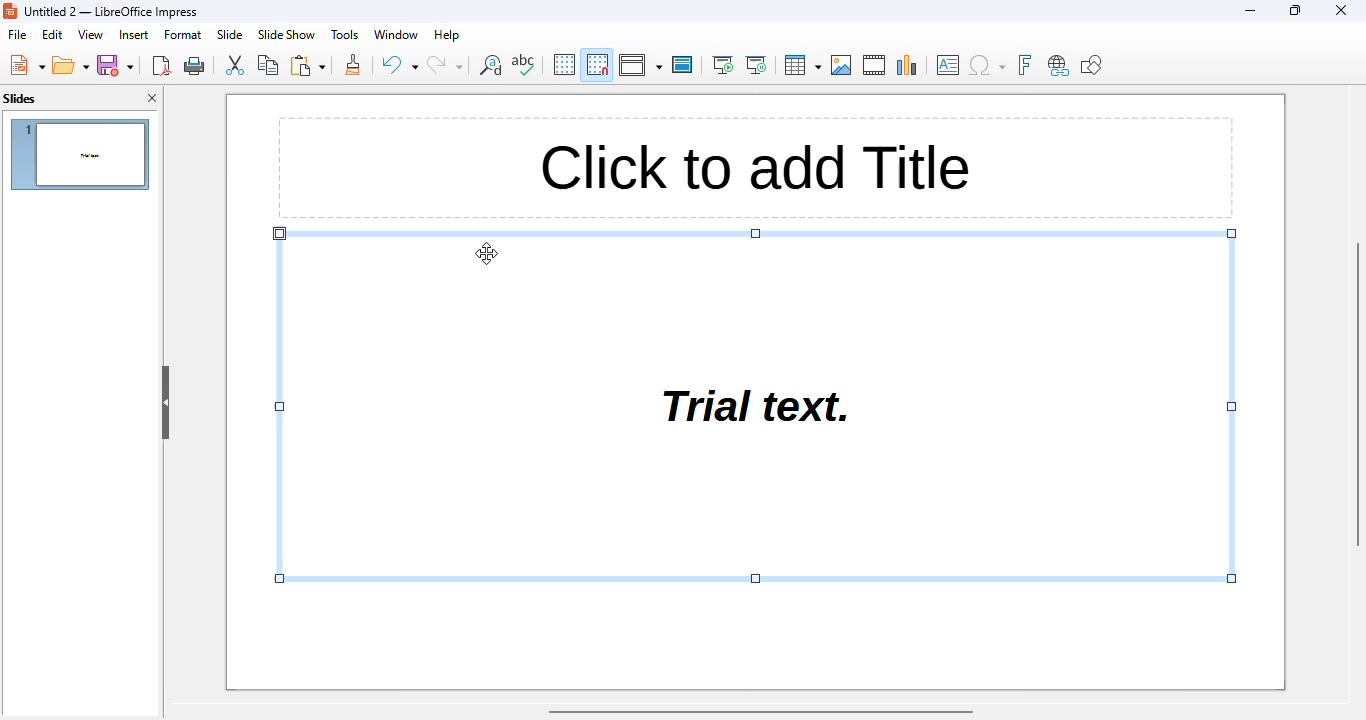  I want to click on slideshow, so click(286, 35).